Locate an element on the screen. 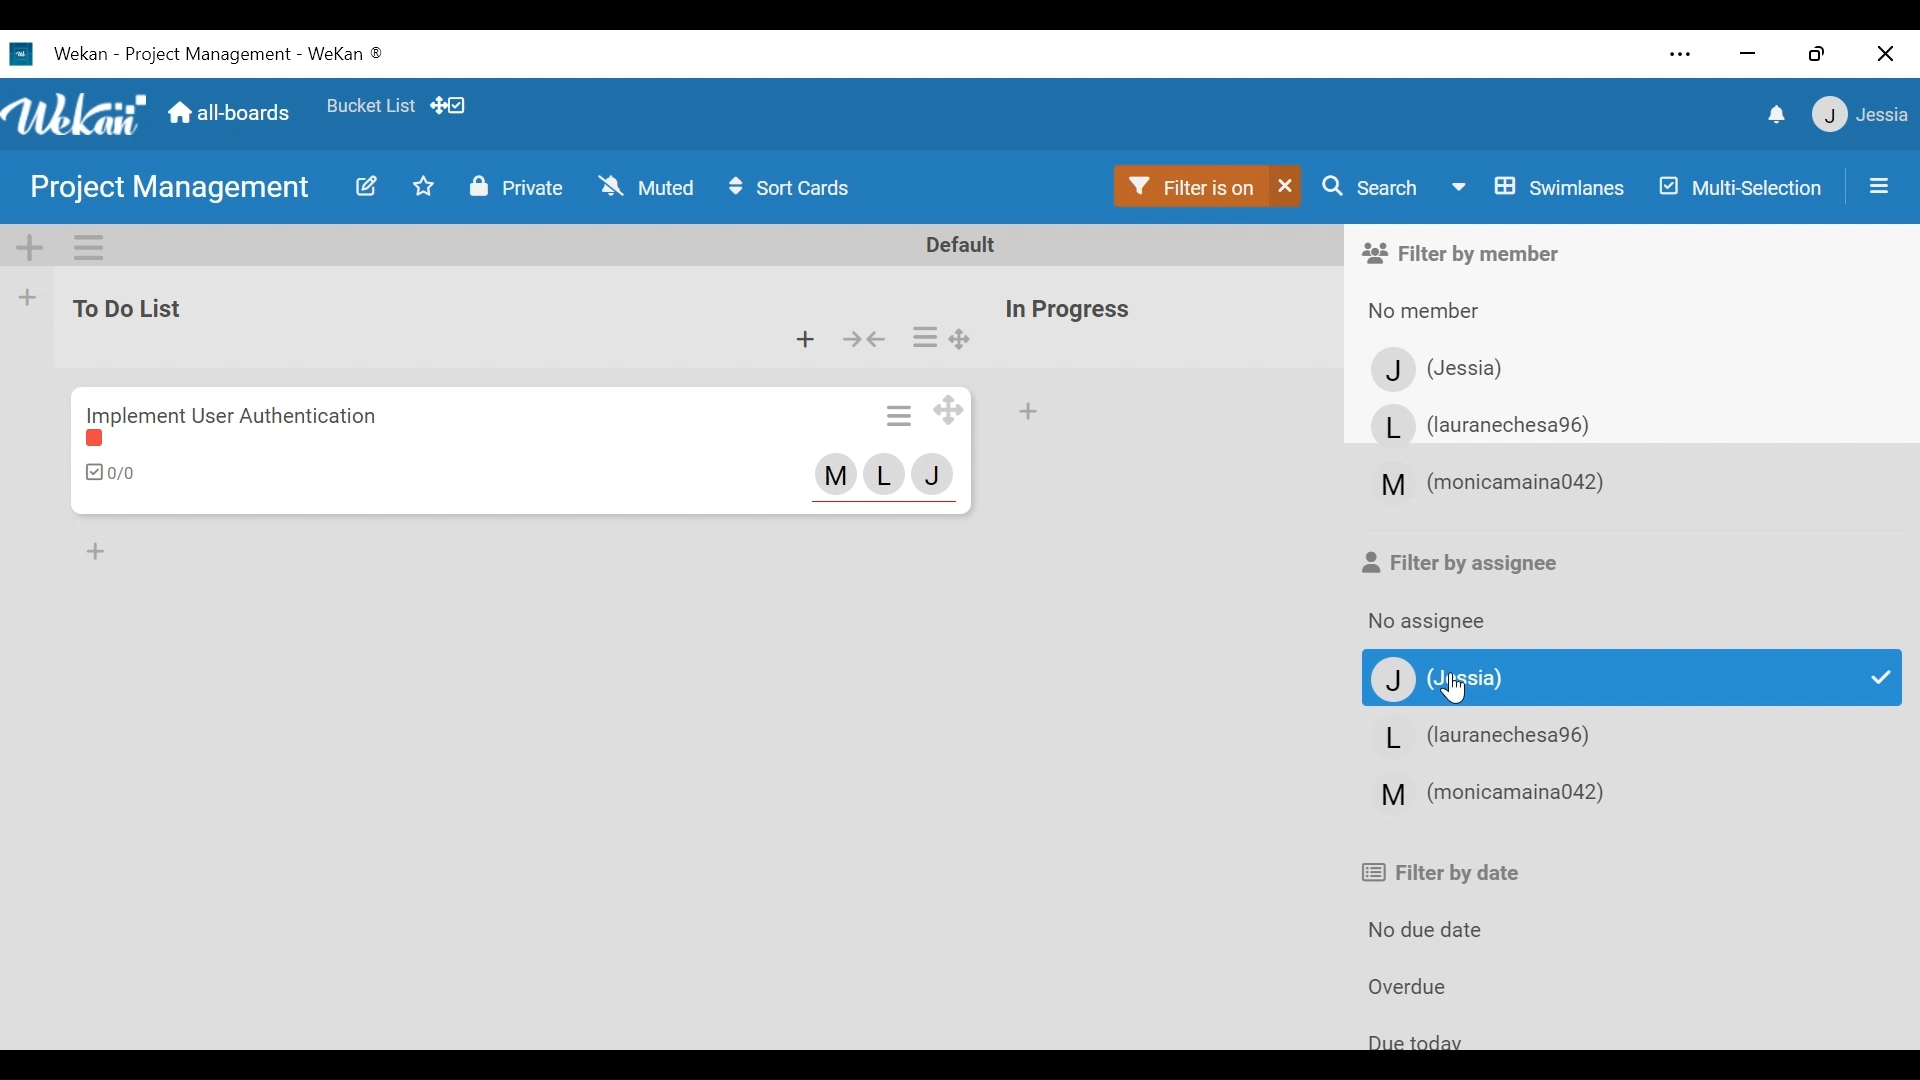  Show Desktop drag handles is located at coordinates (452, 106).